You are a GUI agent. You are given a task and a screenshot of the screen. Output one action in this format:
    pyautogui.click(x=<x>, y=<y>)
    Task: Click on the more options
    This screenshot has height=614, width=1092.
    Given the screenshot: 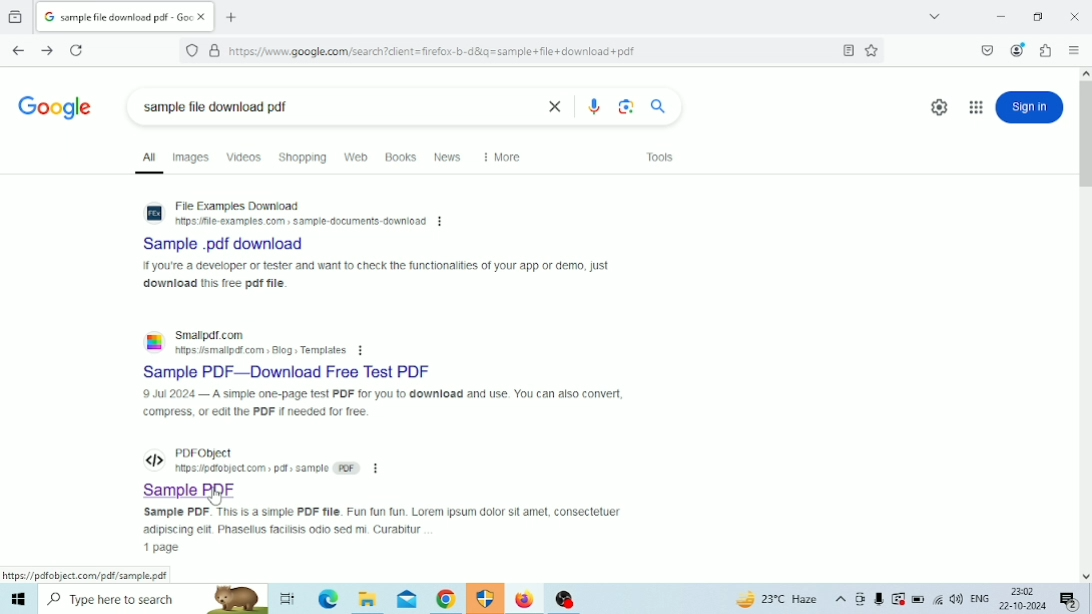 What is the action you would take?
    pyautogui.click(x=376, y=468)
    